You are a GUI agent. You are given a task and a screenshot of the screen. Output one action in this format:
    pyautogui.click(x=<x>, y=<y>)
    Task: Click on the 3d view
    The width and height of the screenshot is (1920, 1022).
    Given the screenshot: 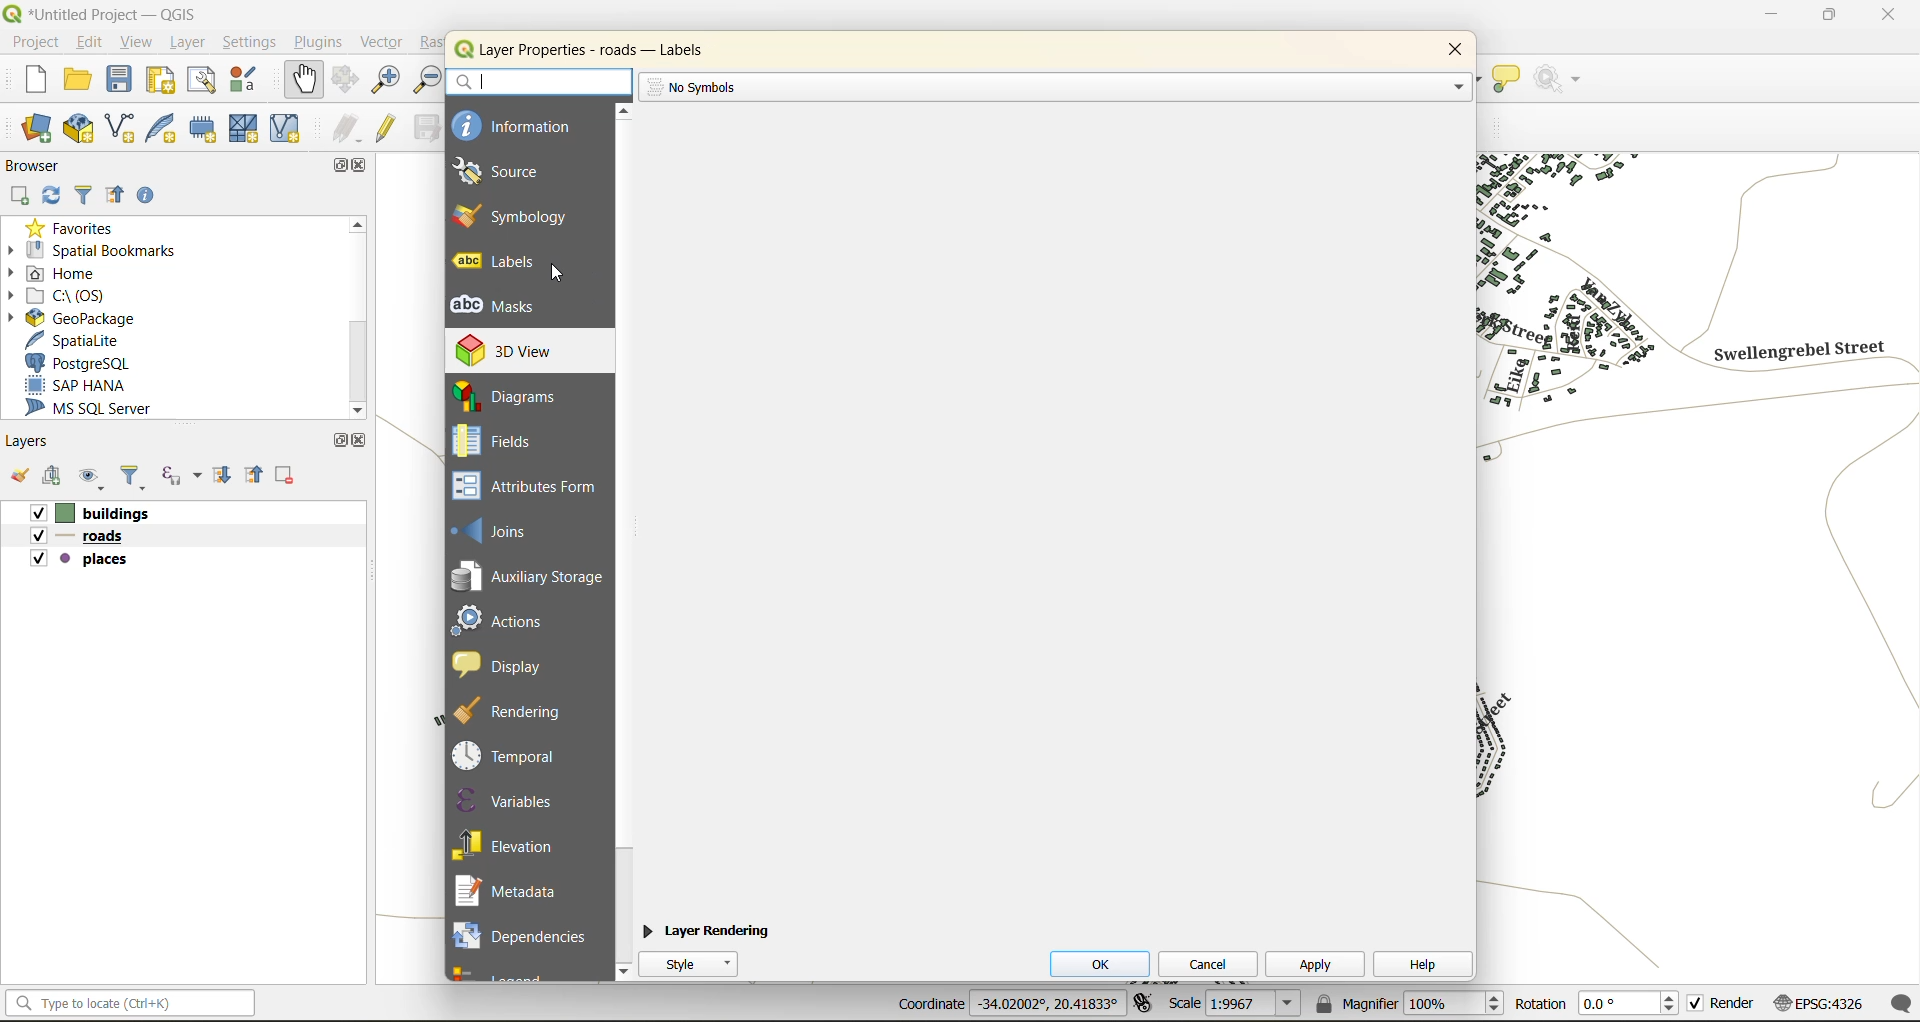 What is the action you would take?
    pyautogui.click(x=518, y=350)
    